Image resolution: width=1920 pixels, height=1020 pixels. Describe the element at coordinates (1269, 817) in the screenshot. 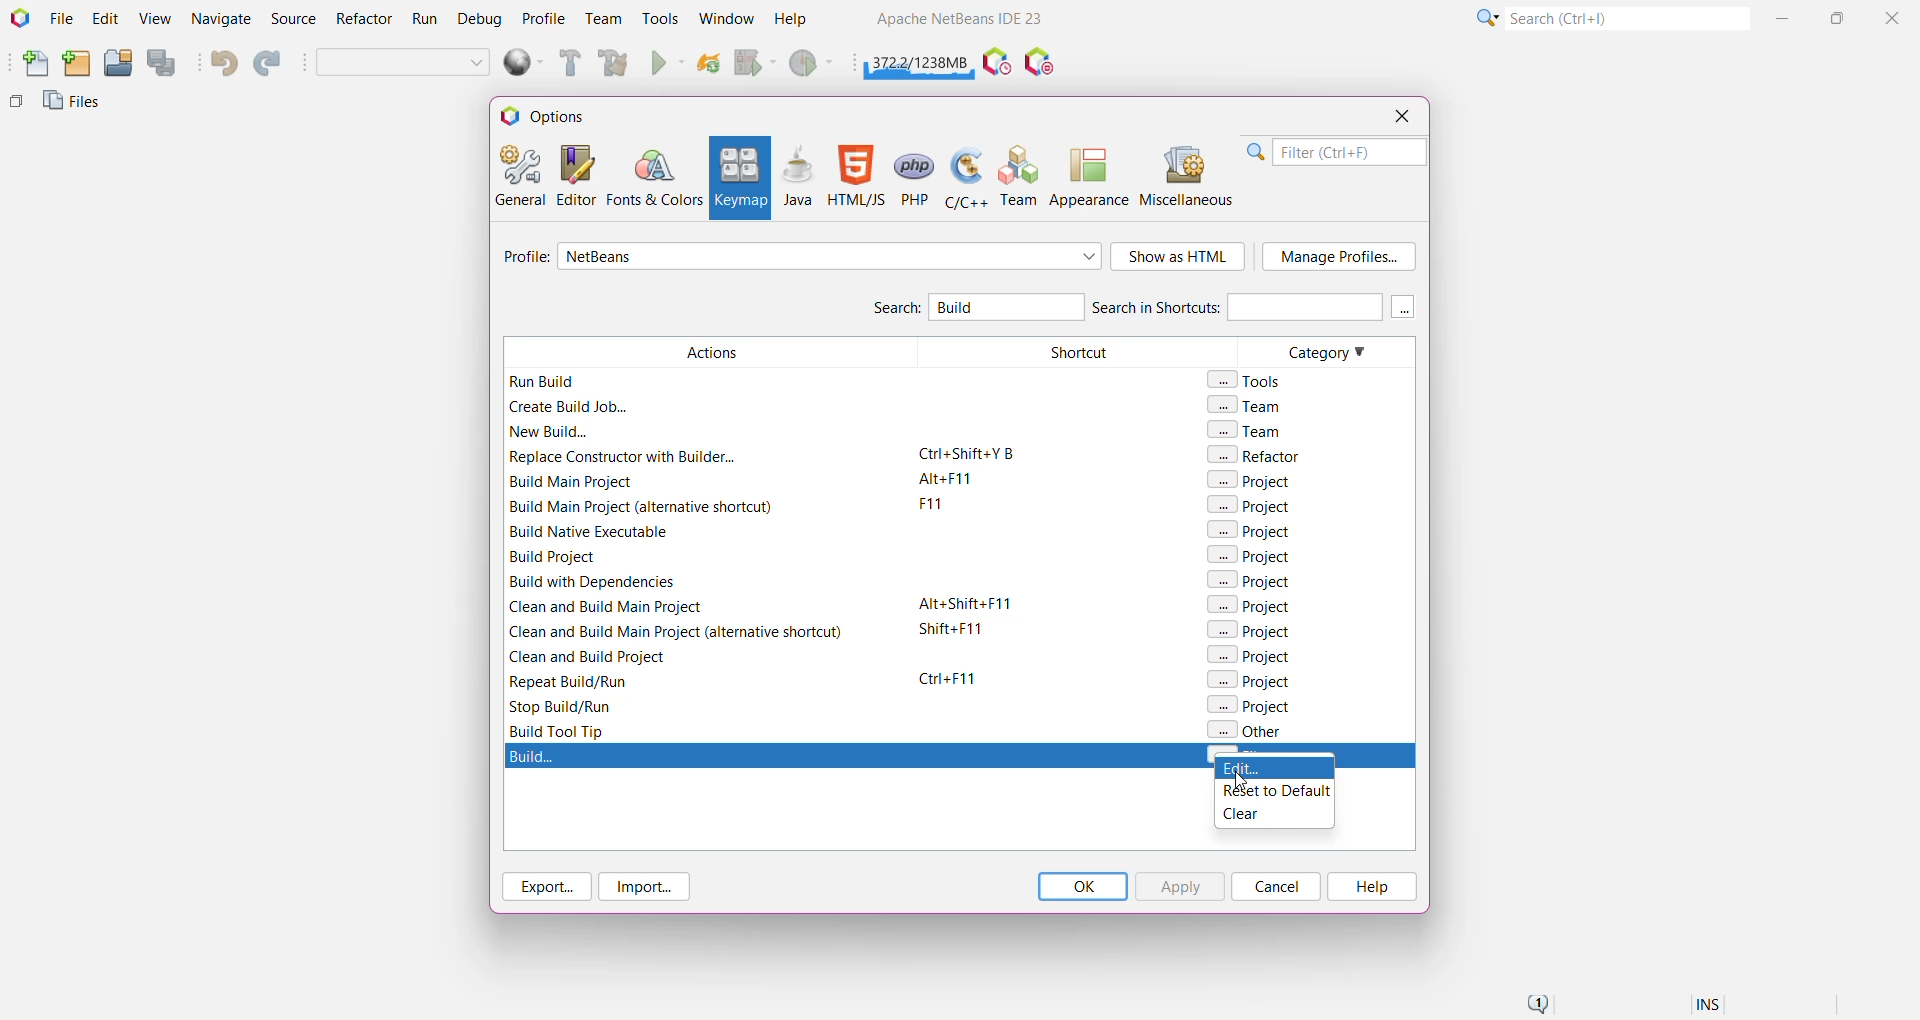

I see `Clear` at that location.